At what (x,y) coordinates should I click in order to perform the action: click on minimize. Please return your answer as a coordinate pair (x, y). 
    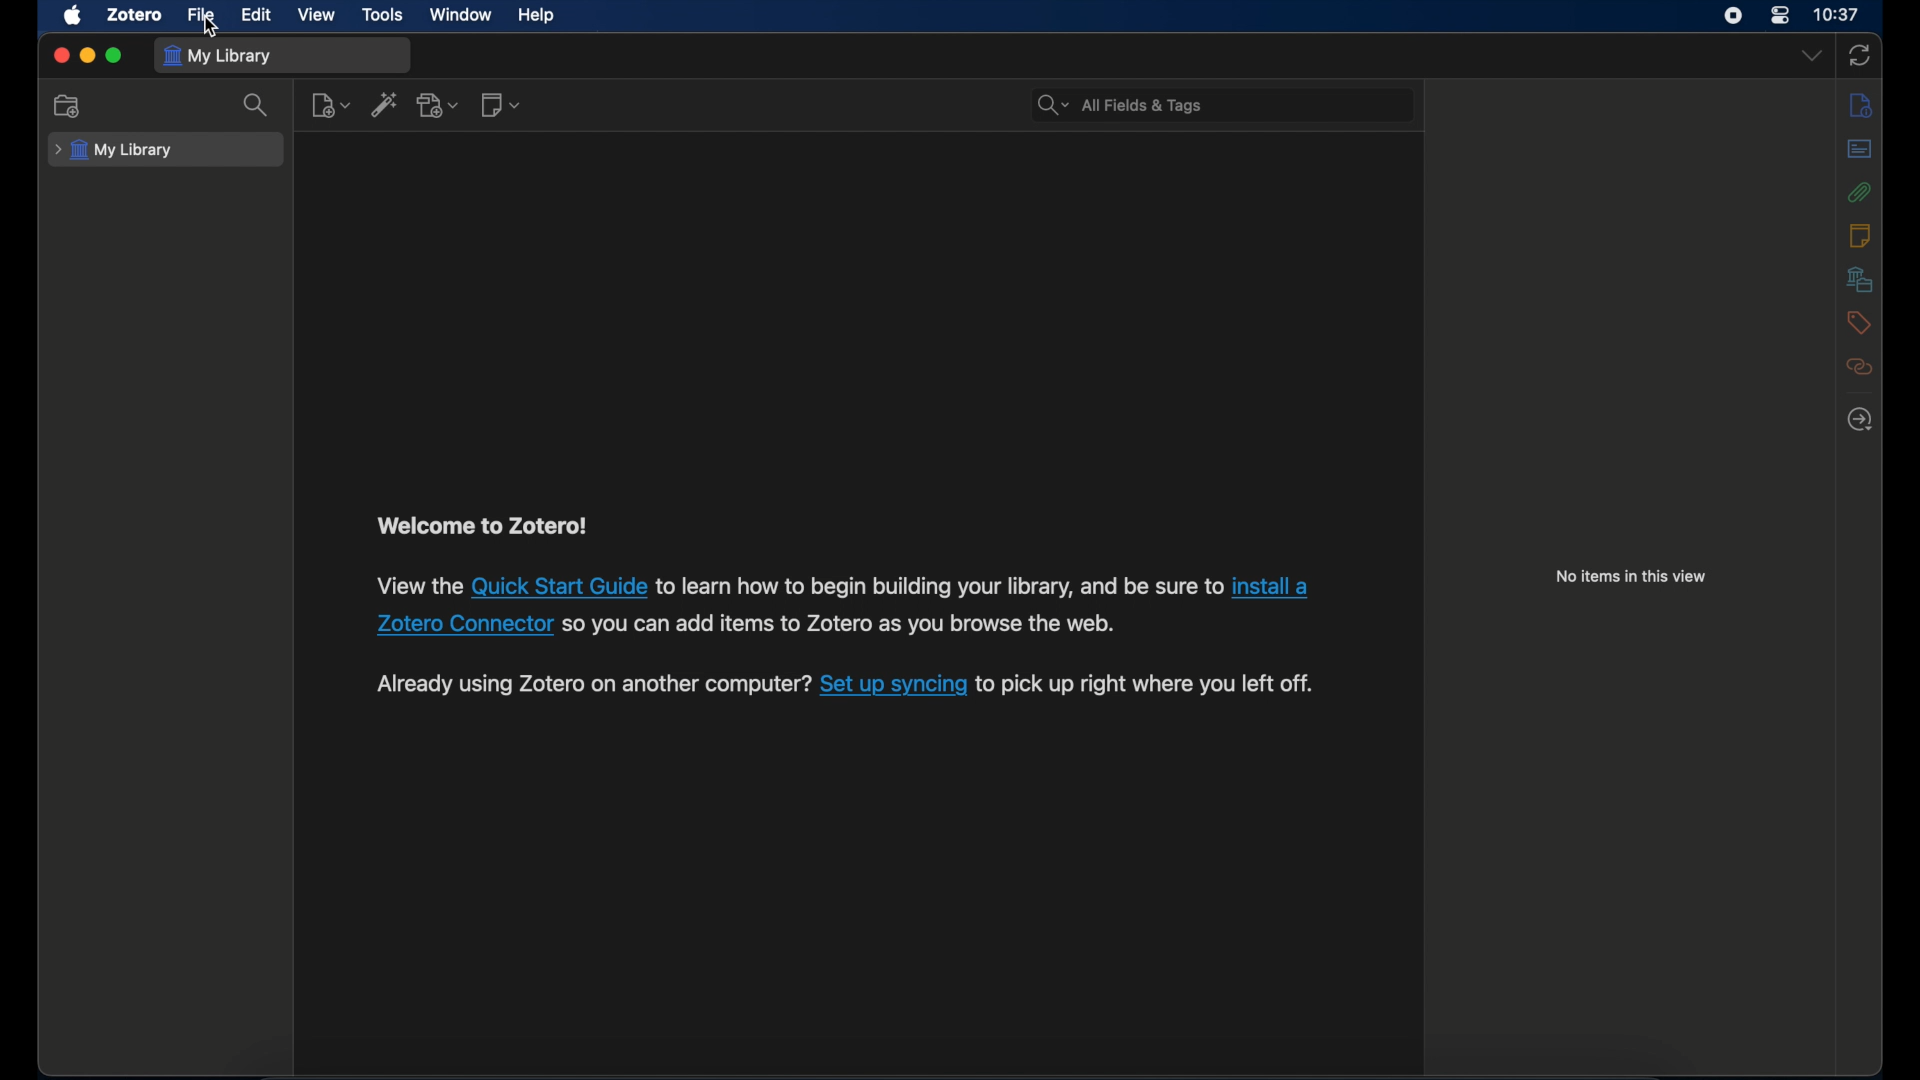
    Looking at the image, I should click on (86, 57).